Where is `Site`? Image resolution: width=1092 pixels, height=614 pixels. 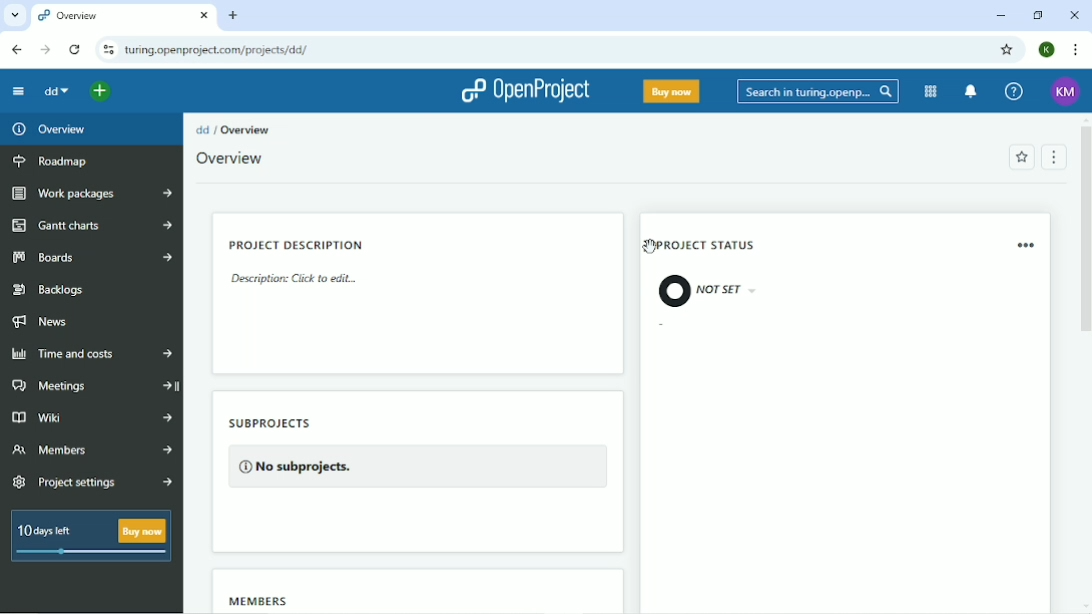
Site is located at coordinates (218, 50).